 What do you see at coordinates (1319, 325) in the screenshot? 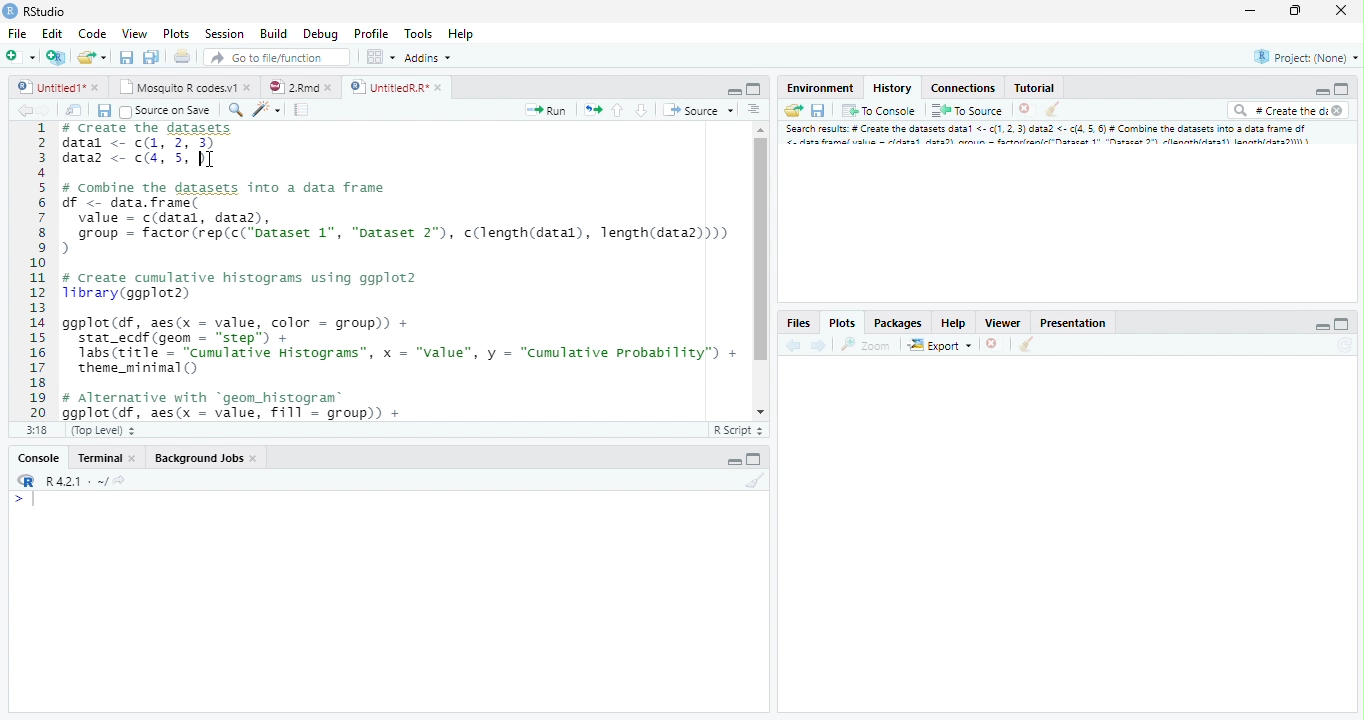
I see `Minimize` at bounding box center [1319, 325].